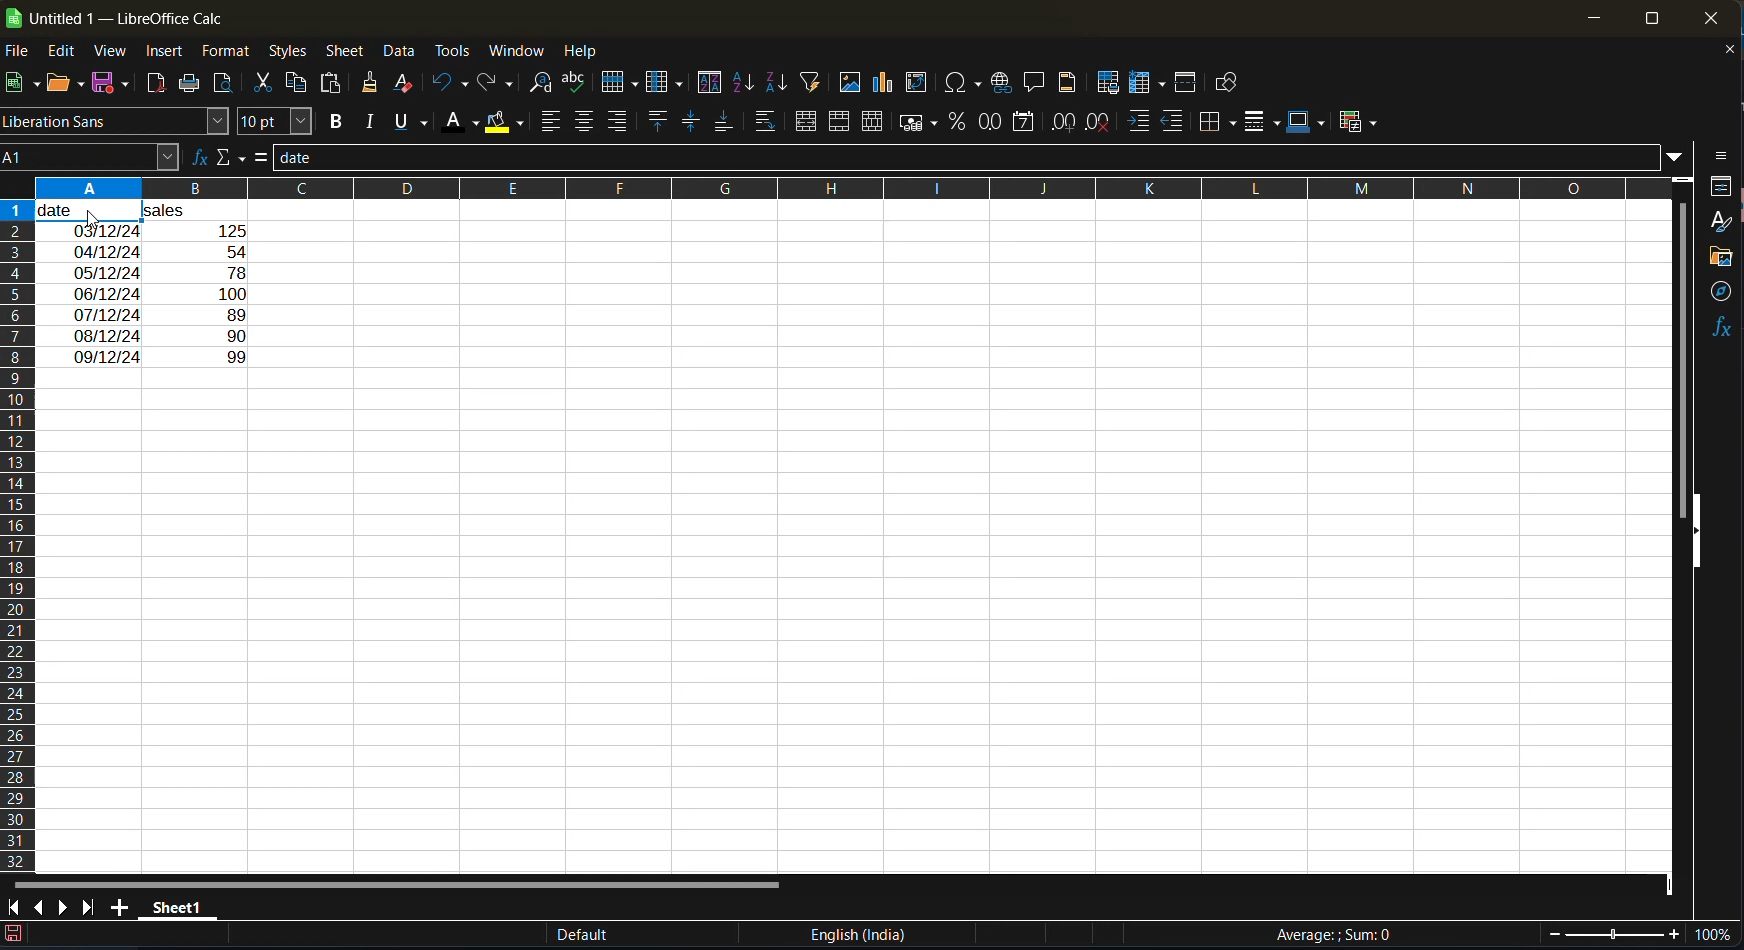 The image size is (1744, 950). Describe the element at coordinates (1694, 530) in the screenshot. I see `hide` at that location.